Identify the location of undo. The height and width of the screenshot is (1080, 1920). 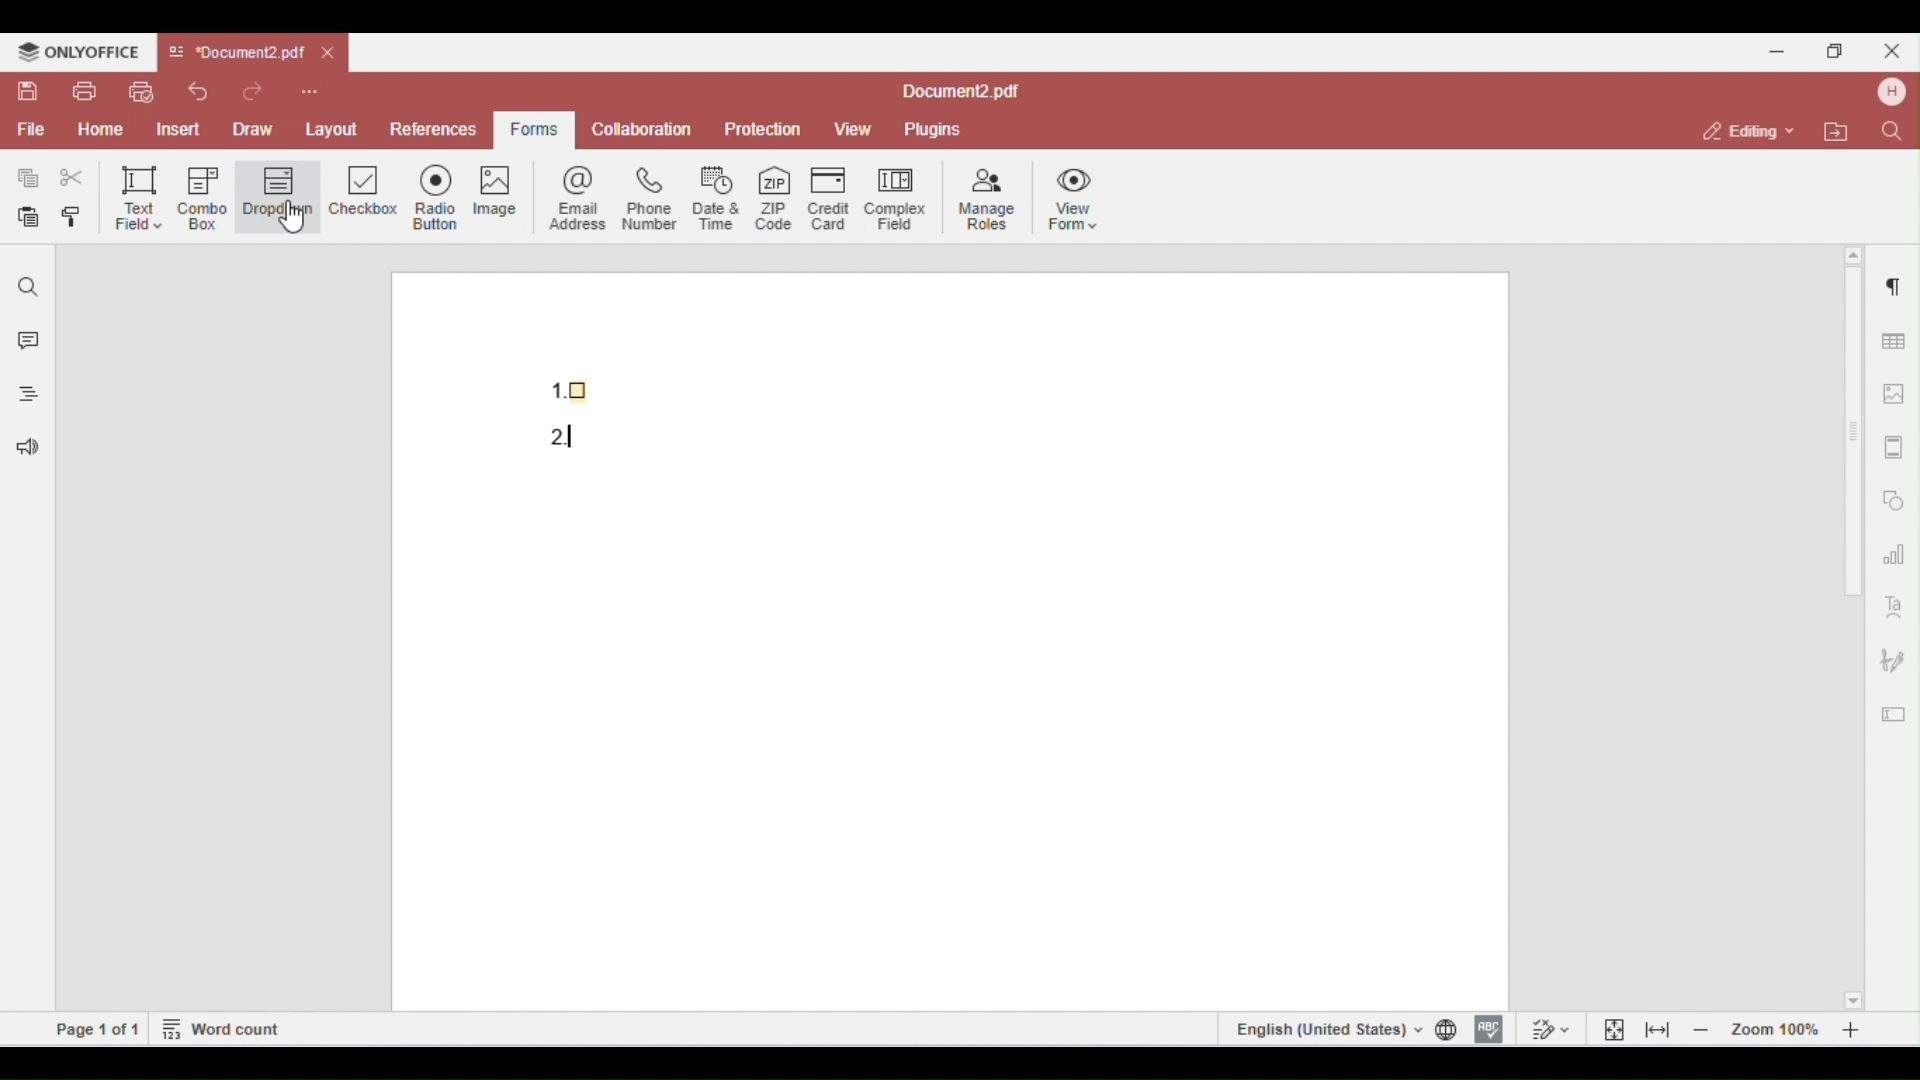
(198, 91).